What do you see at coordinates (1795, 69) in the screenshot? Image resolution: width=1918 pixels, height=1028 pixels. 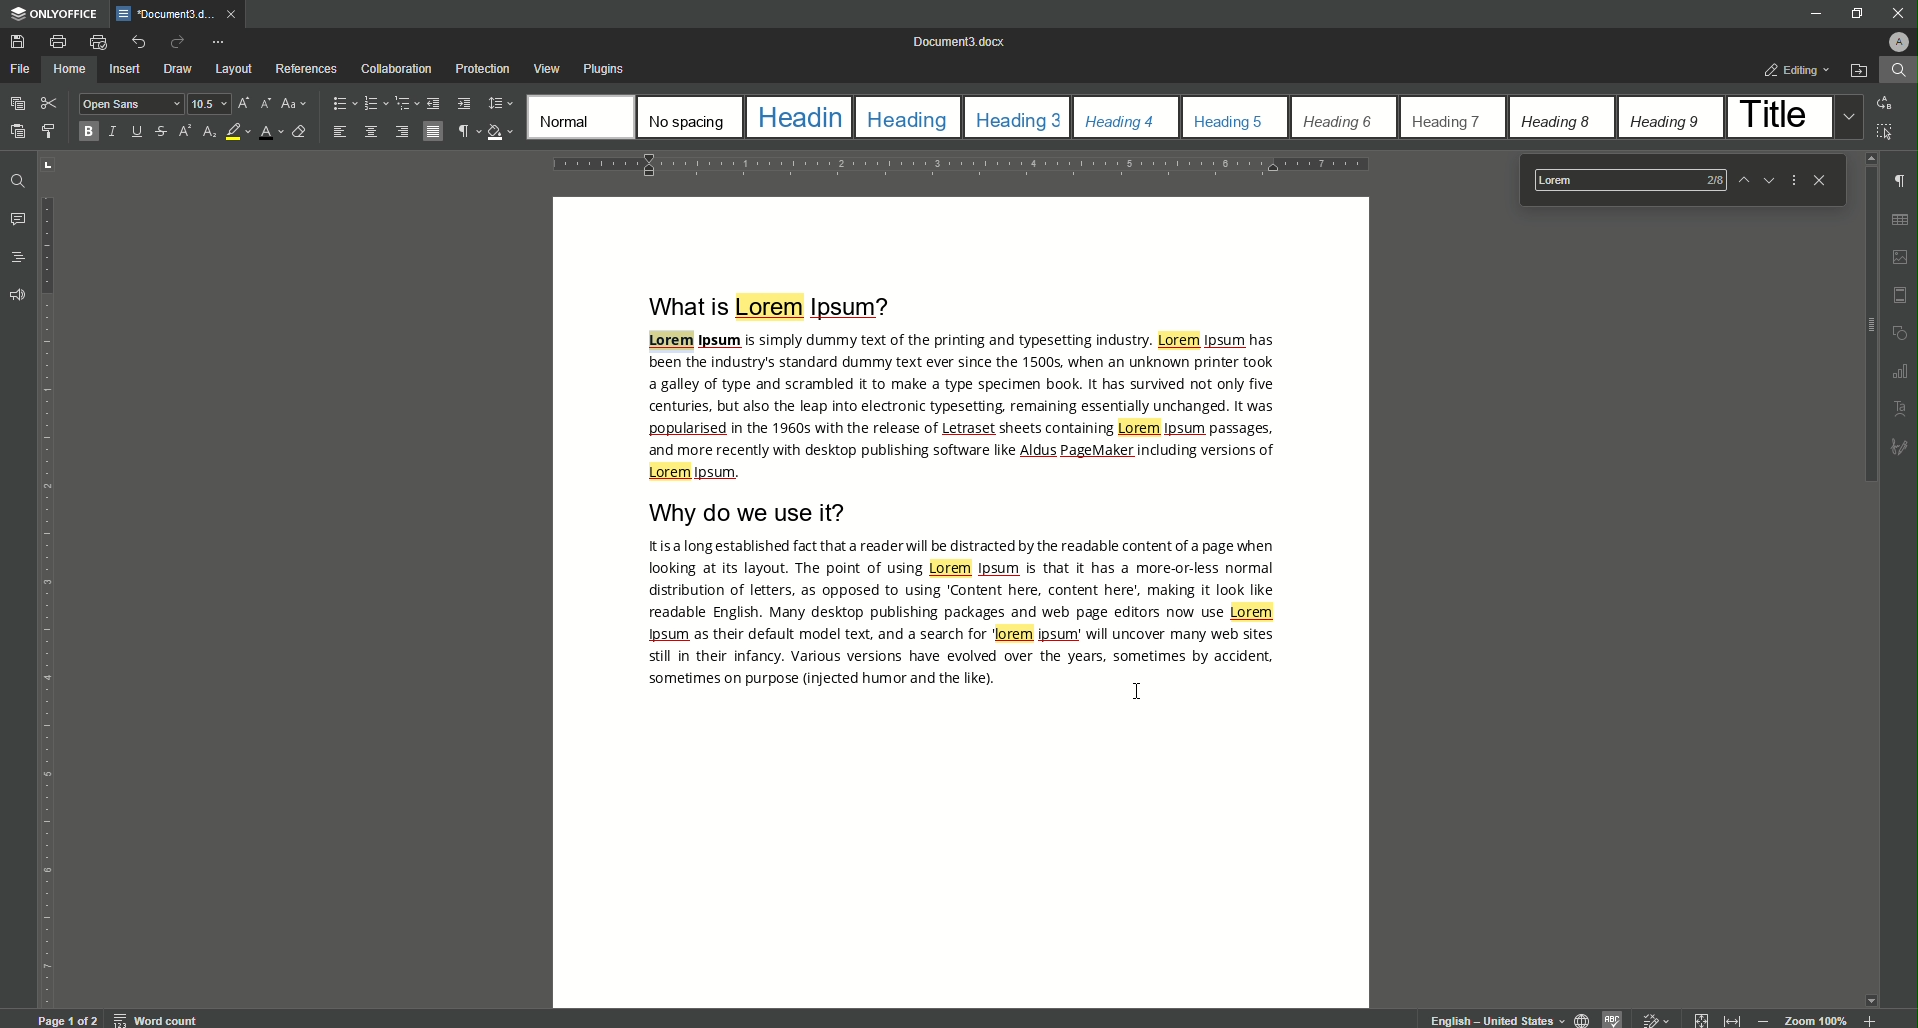 I see `Editing` at bounding box center [1795, 69].